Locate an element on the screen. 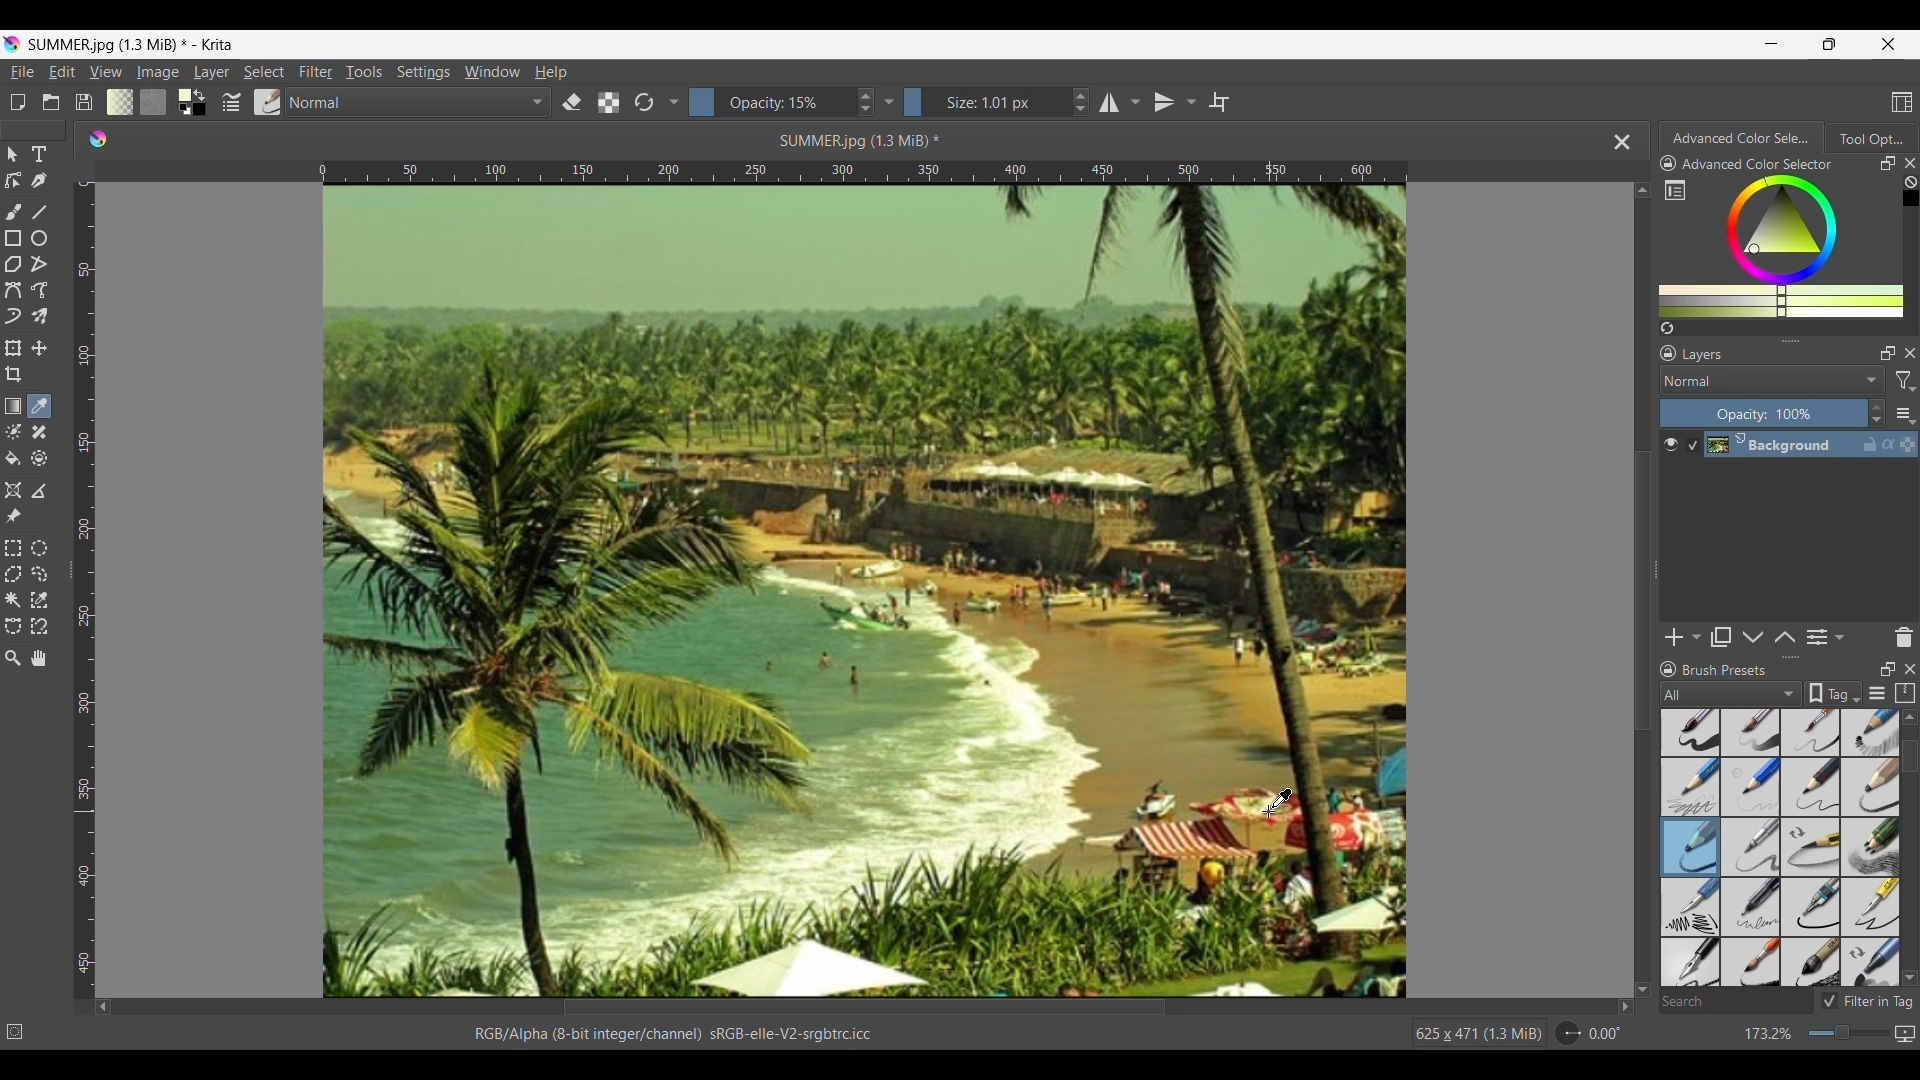 The height and width of the screenshot is (1080, 1920). Select menu is located at coordinates (264, 72).